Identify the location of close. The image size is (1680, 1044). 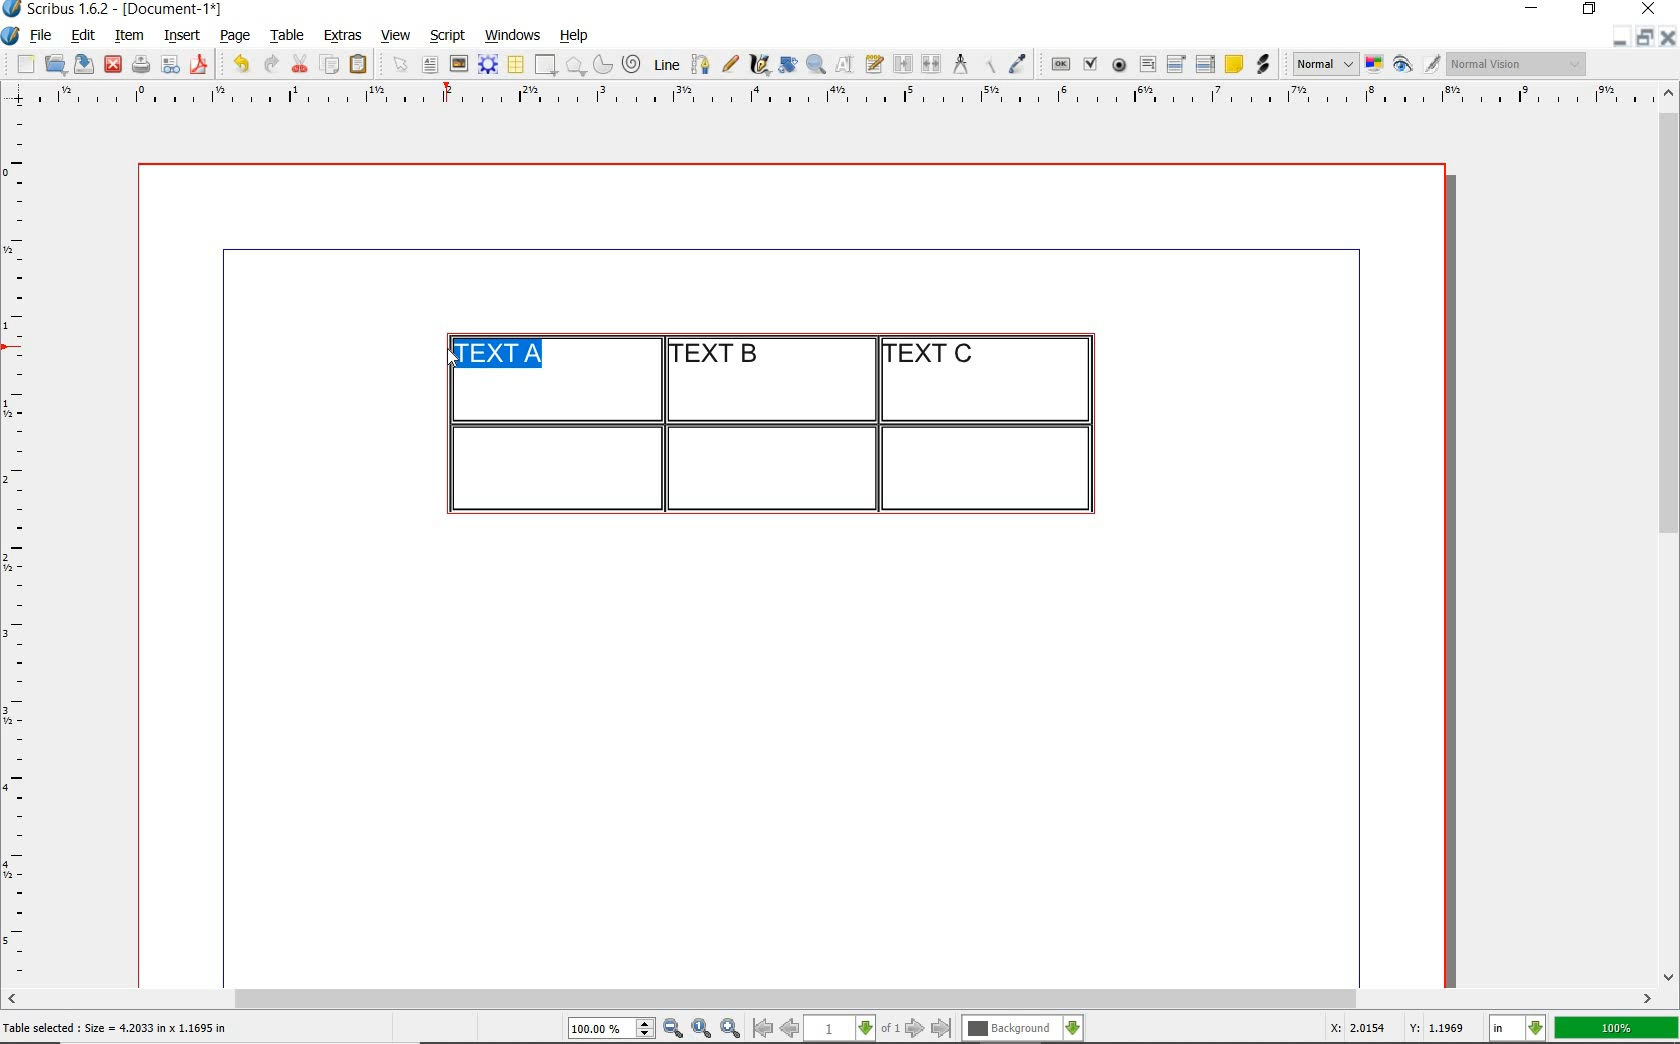
(1668, 37).